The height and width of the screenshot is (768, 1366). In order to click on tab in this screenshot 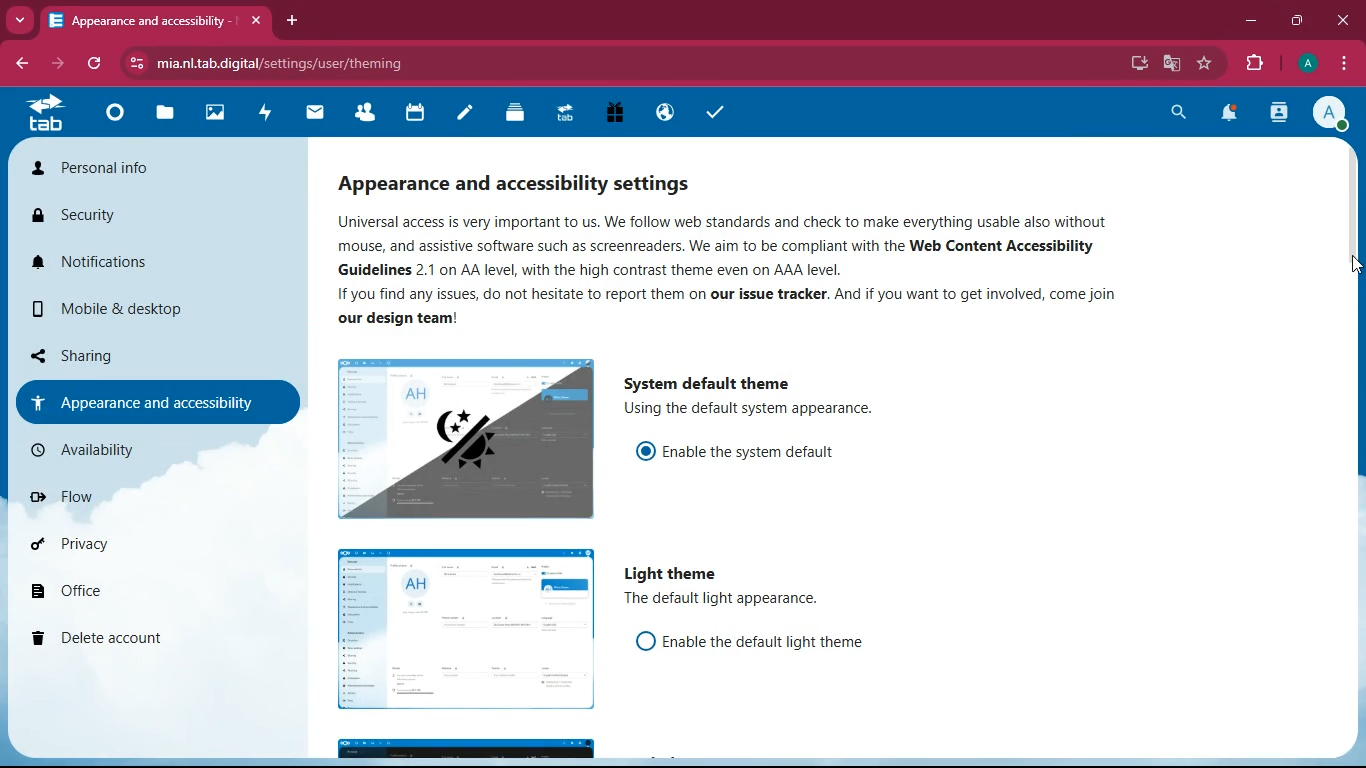, I will do `click(561, 112)`.